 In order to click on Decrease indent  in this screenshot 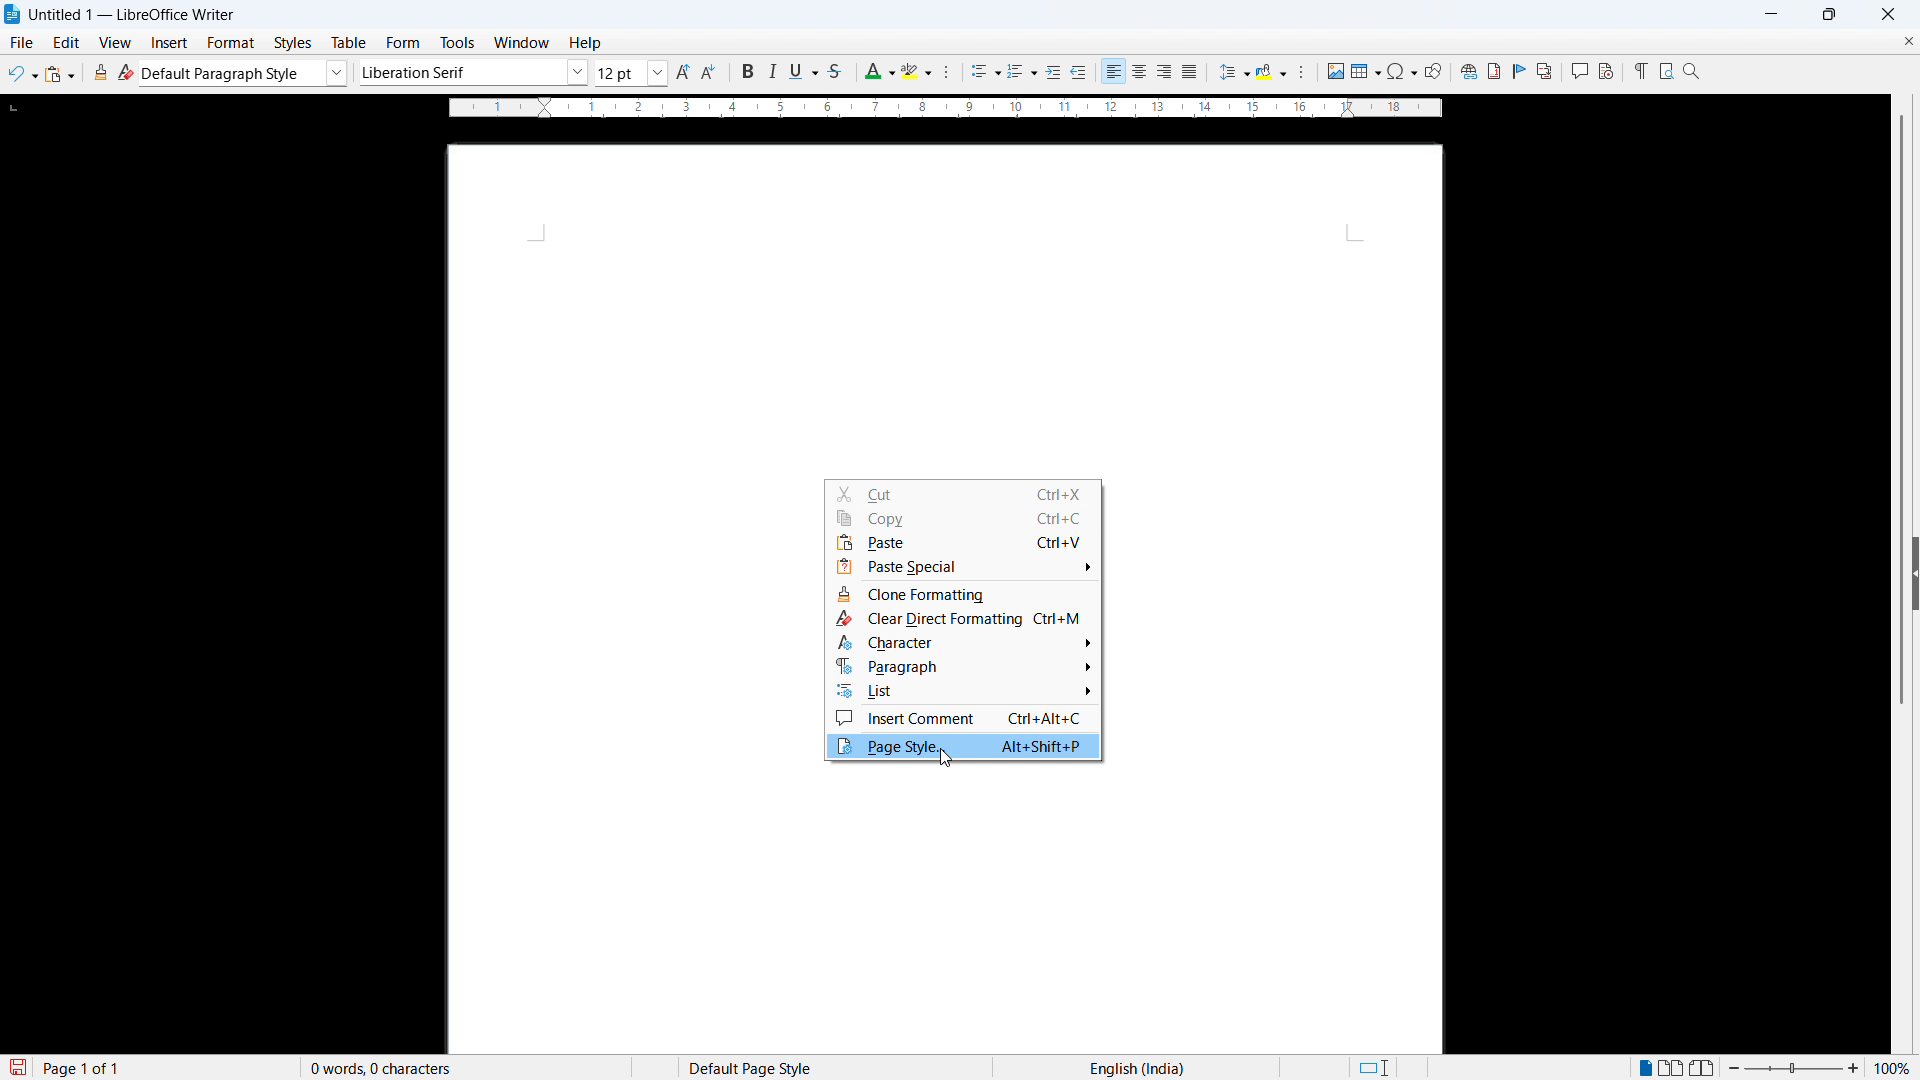, I will do `click(1080, 72)`.